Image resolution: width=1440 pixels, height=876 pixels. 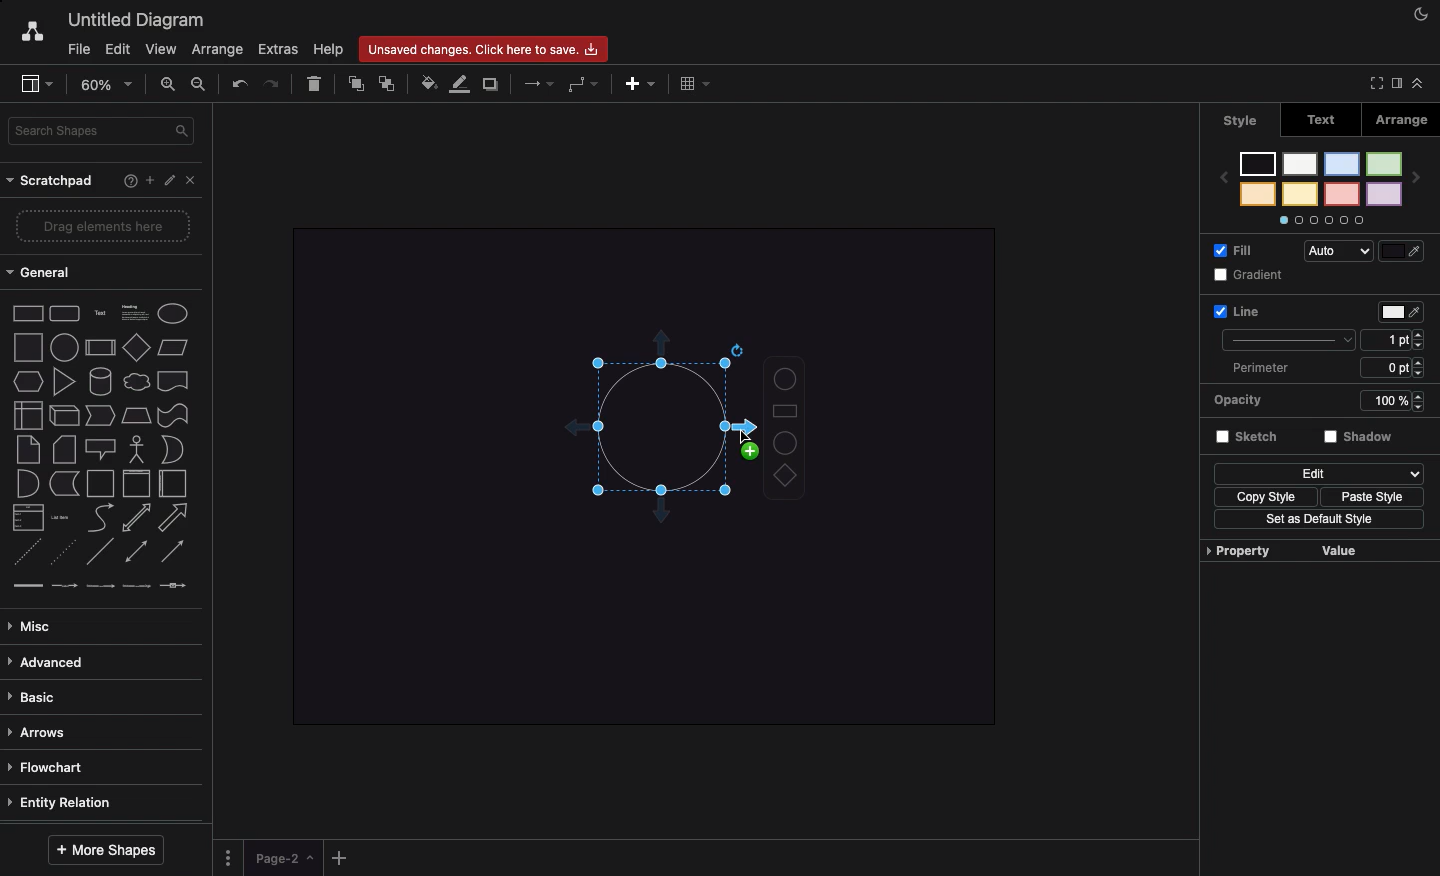 I want to click on Shapes, so click(x=784, y=429).